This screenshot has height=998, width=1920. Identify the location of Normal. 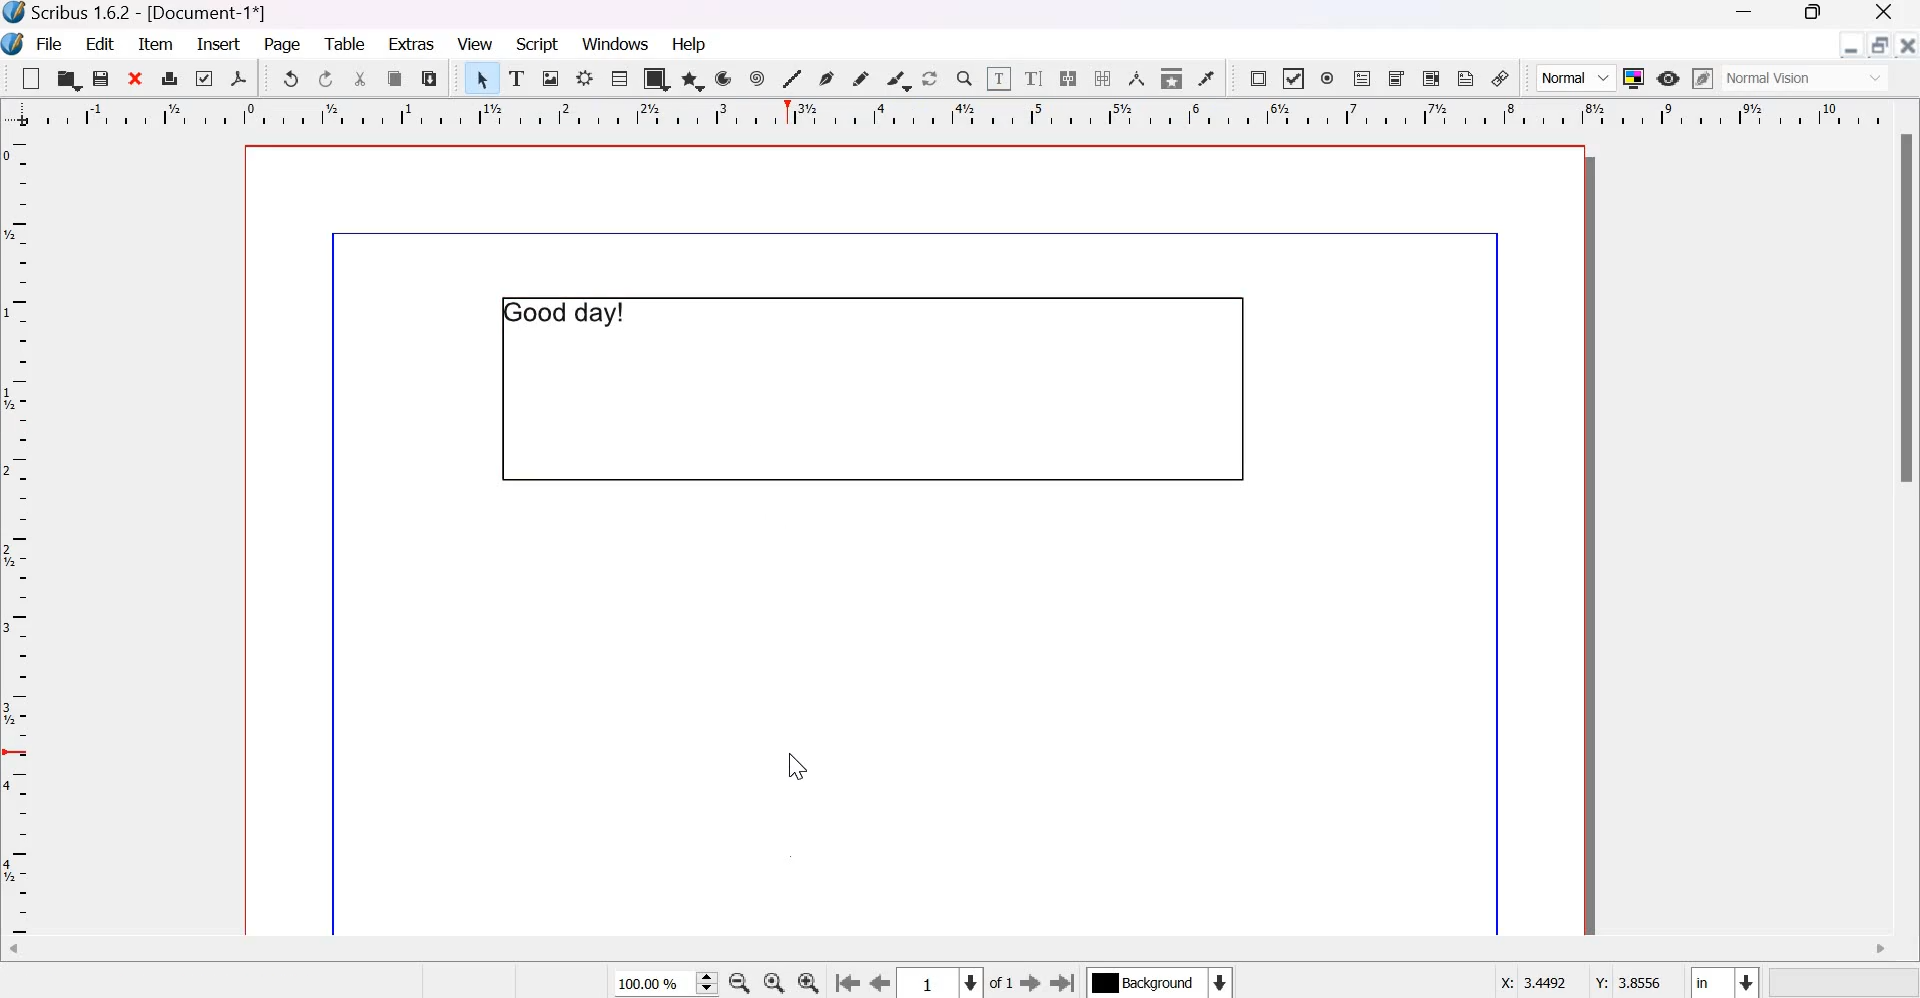
(1576, 78).